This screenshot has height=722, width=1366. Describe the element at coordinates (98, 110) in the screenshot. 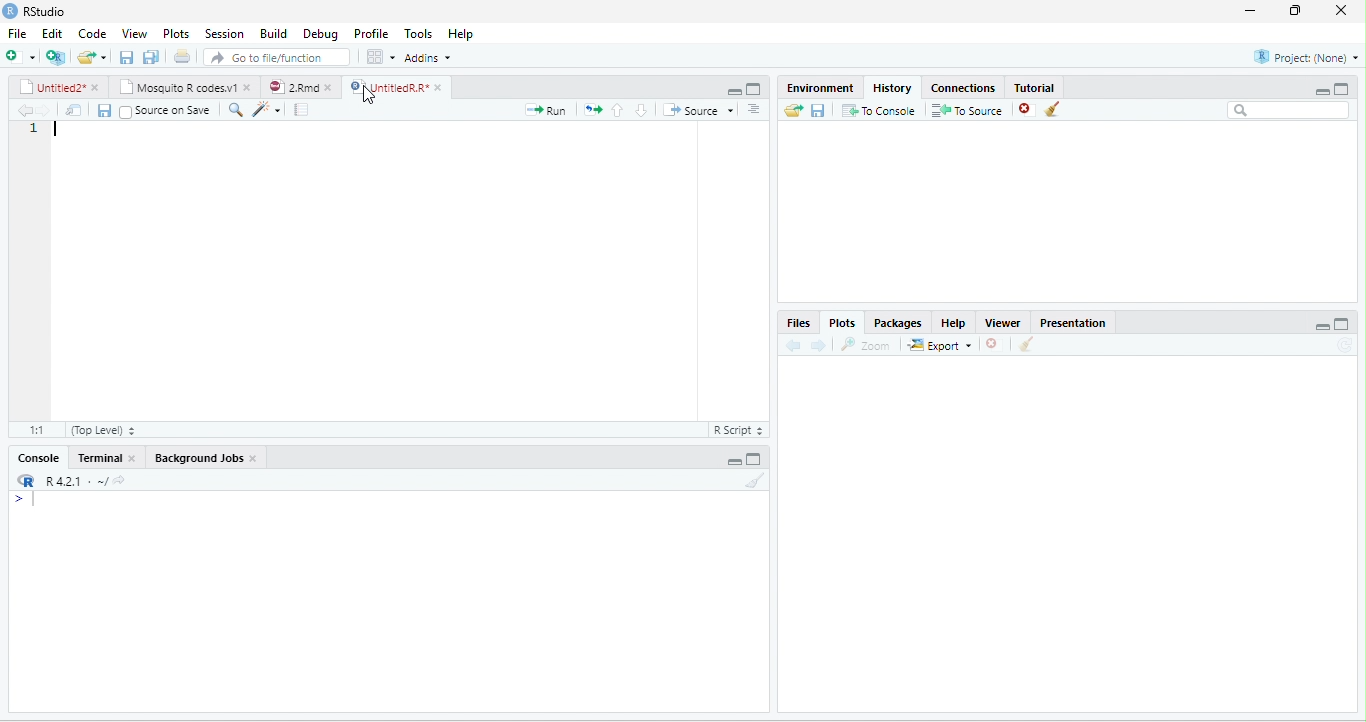

I see `save` at that location.